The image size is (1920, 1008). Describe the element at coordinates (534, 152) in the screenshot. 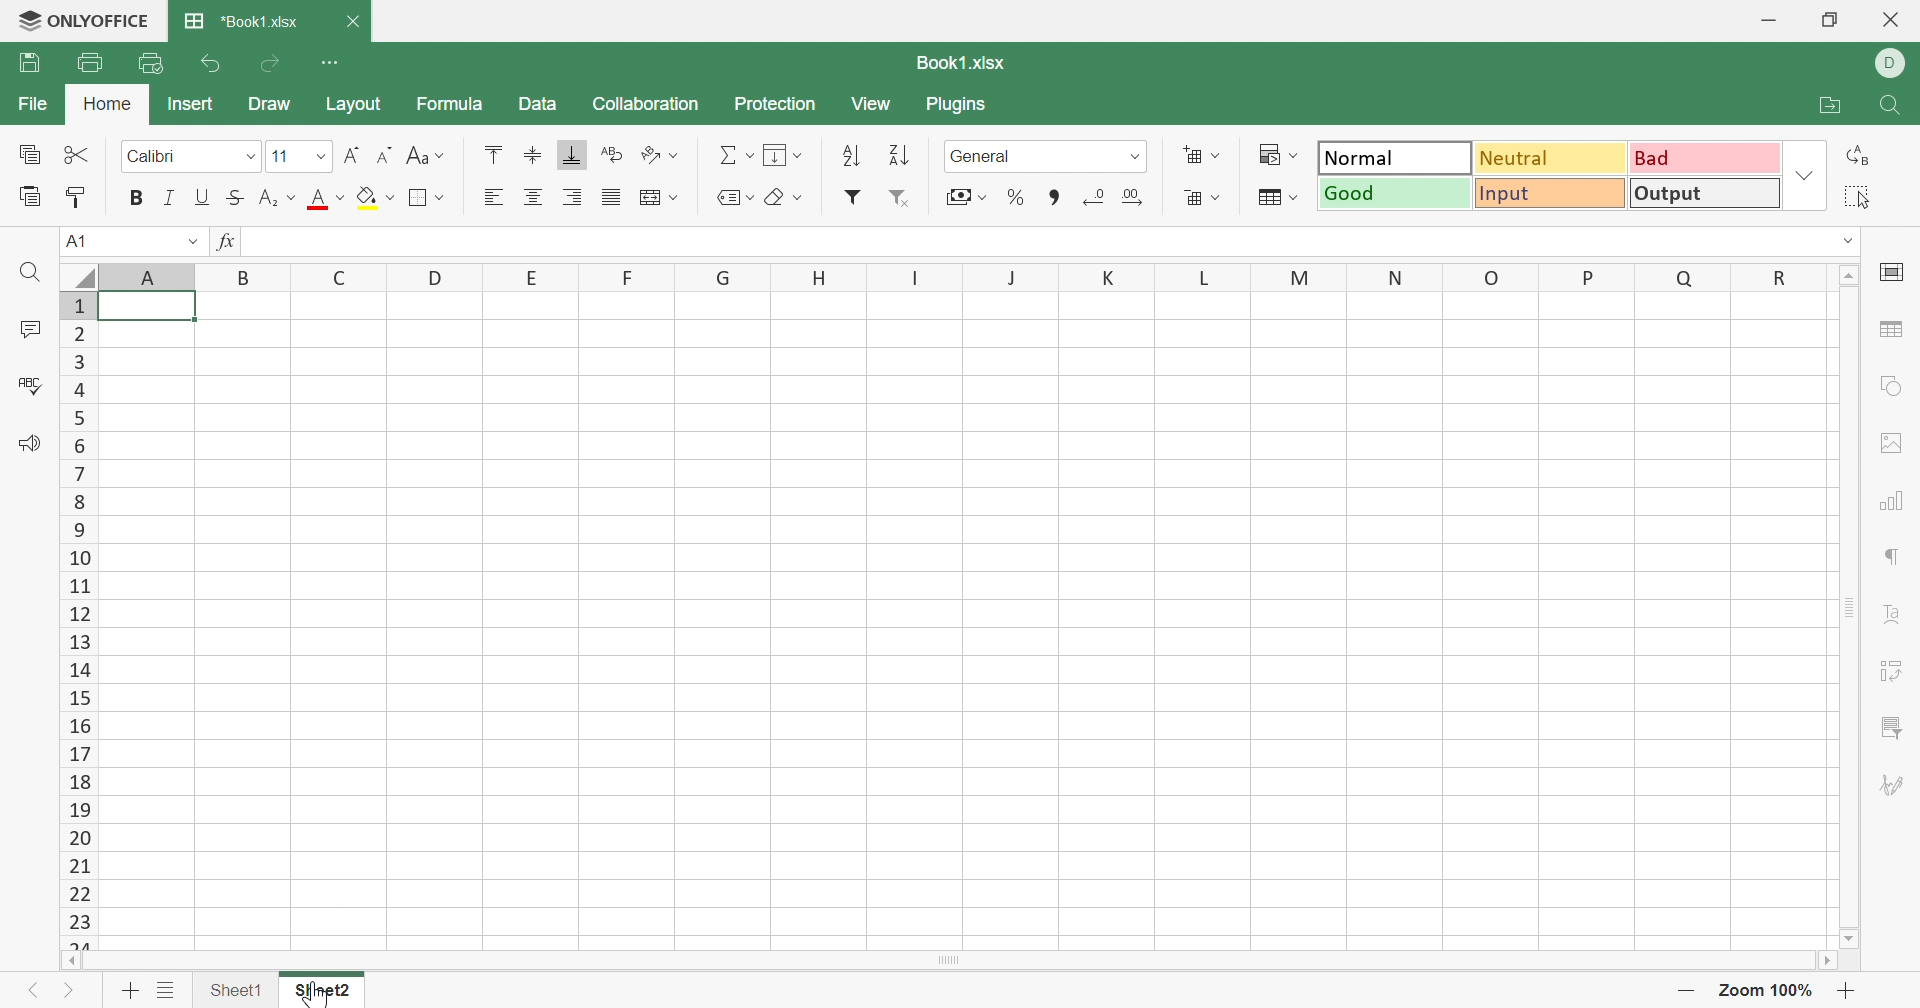

I see `Align Middle` at that location.